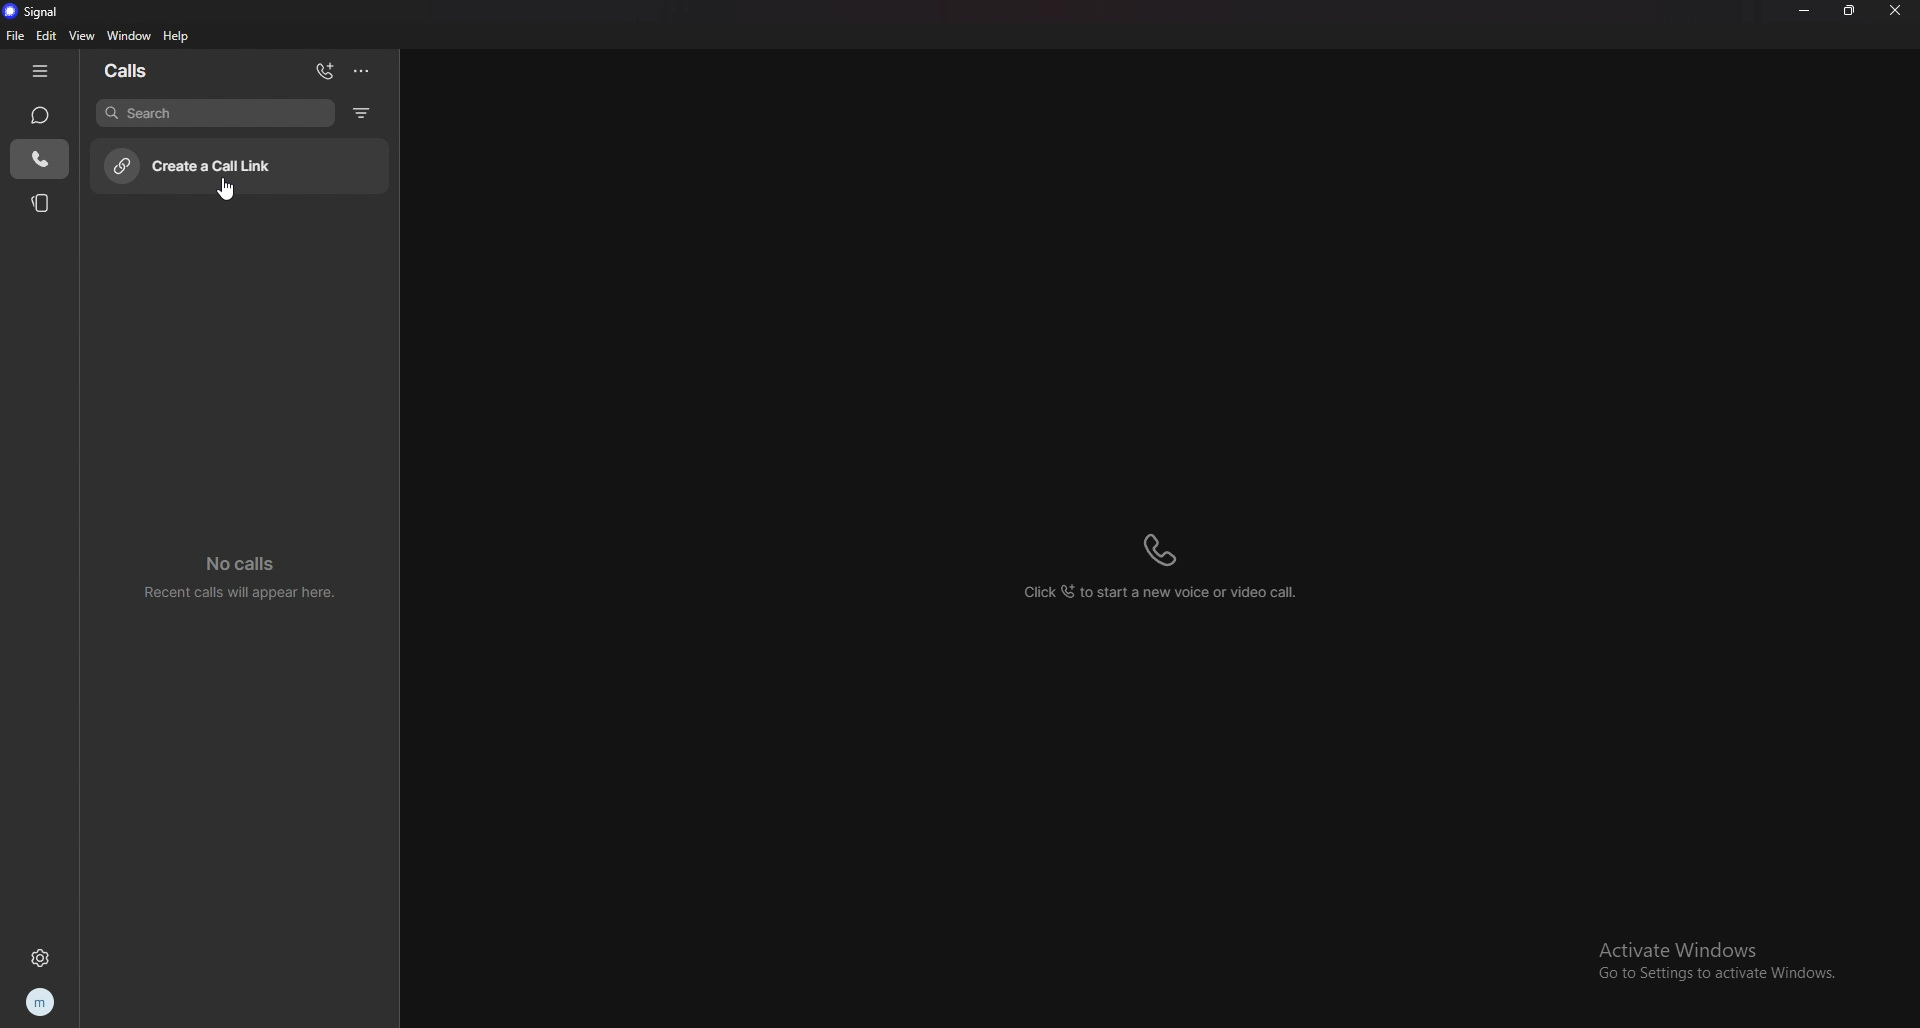 Image resolution: width=1920 pixels, height=1028 pixels. I want to click on no calls recent calls will appear here, so click(241, 577).